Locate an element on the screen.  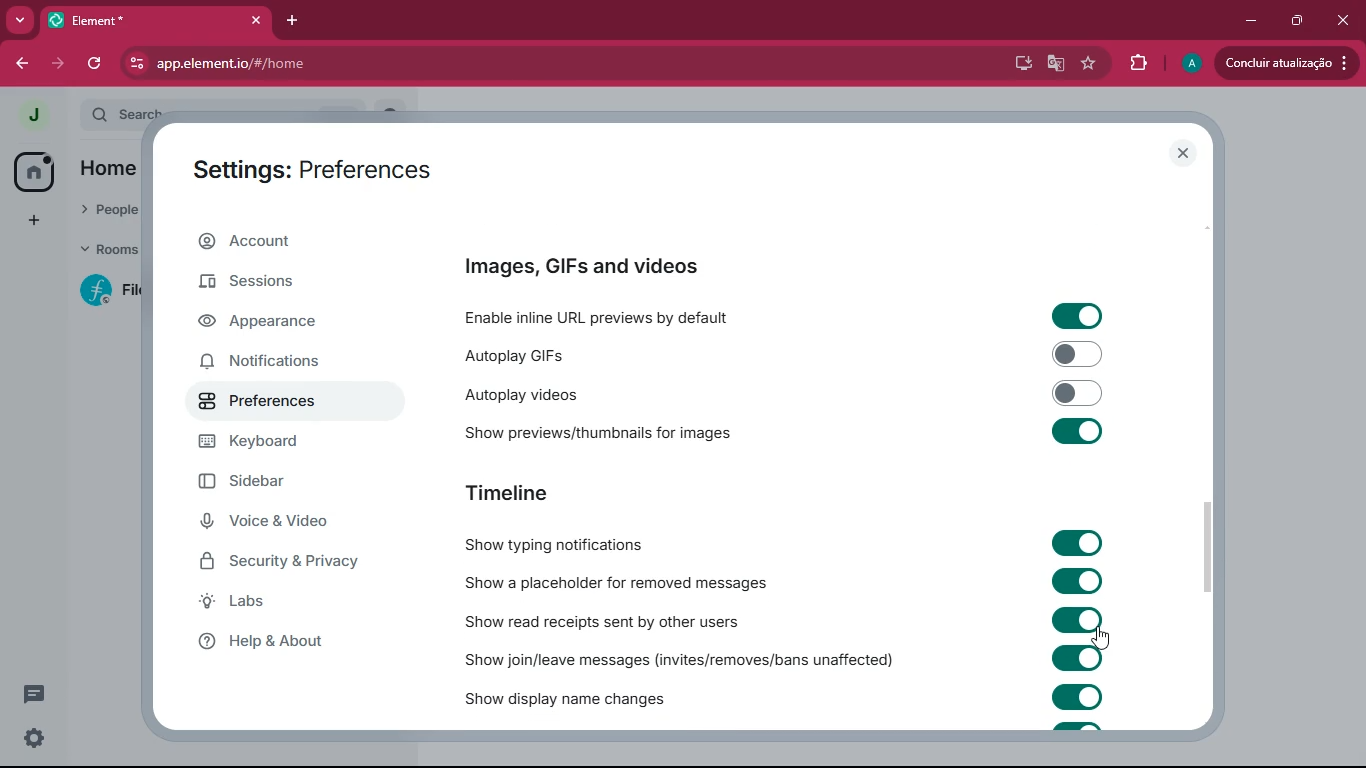
more is located at coordinates (20, 22).